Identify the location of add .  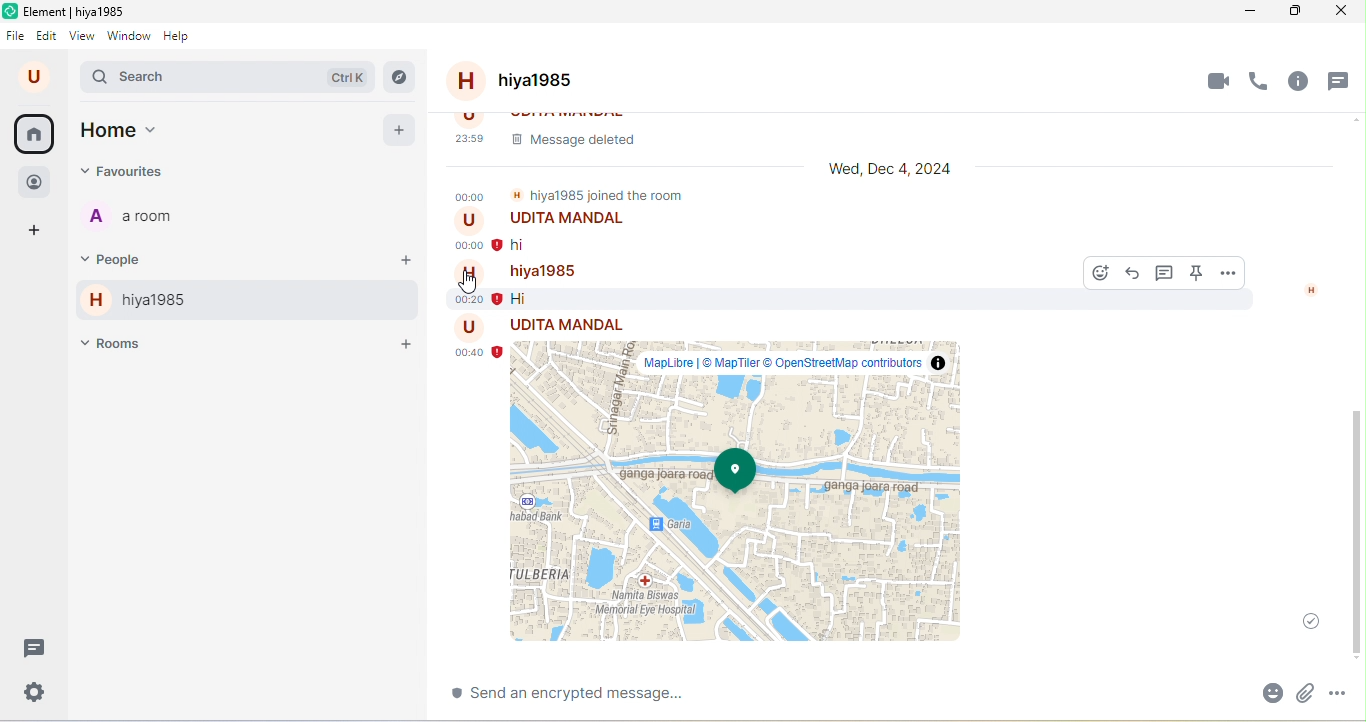
(399, 129).